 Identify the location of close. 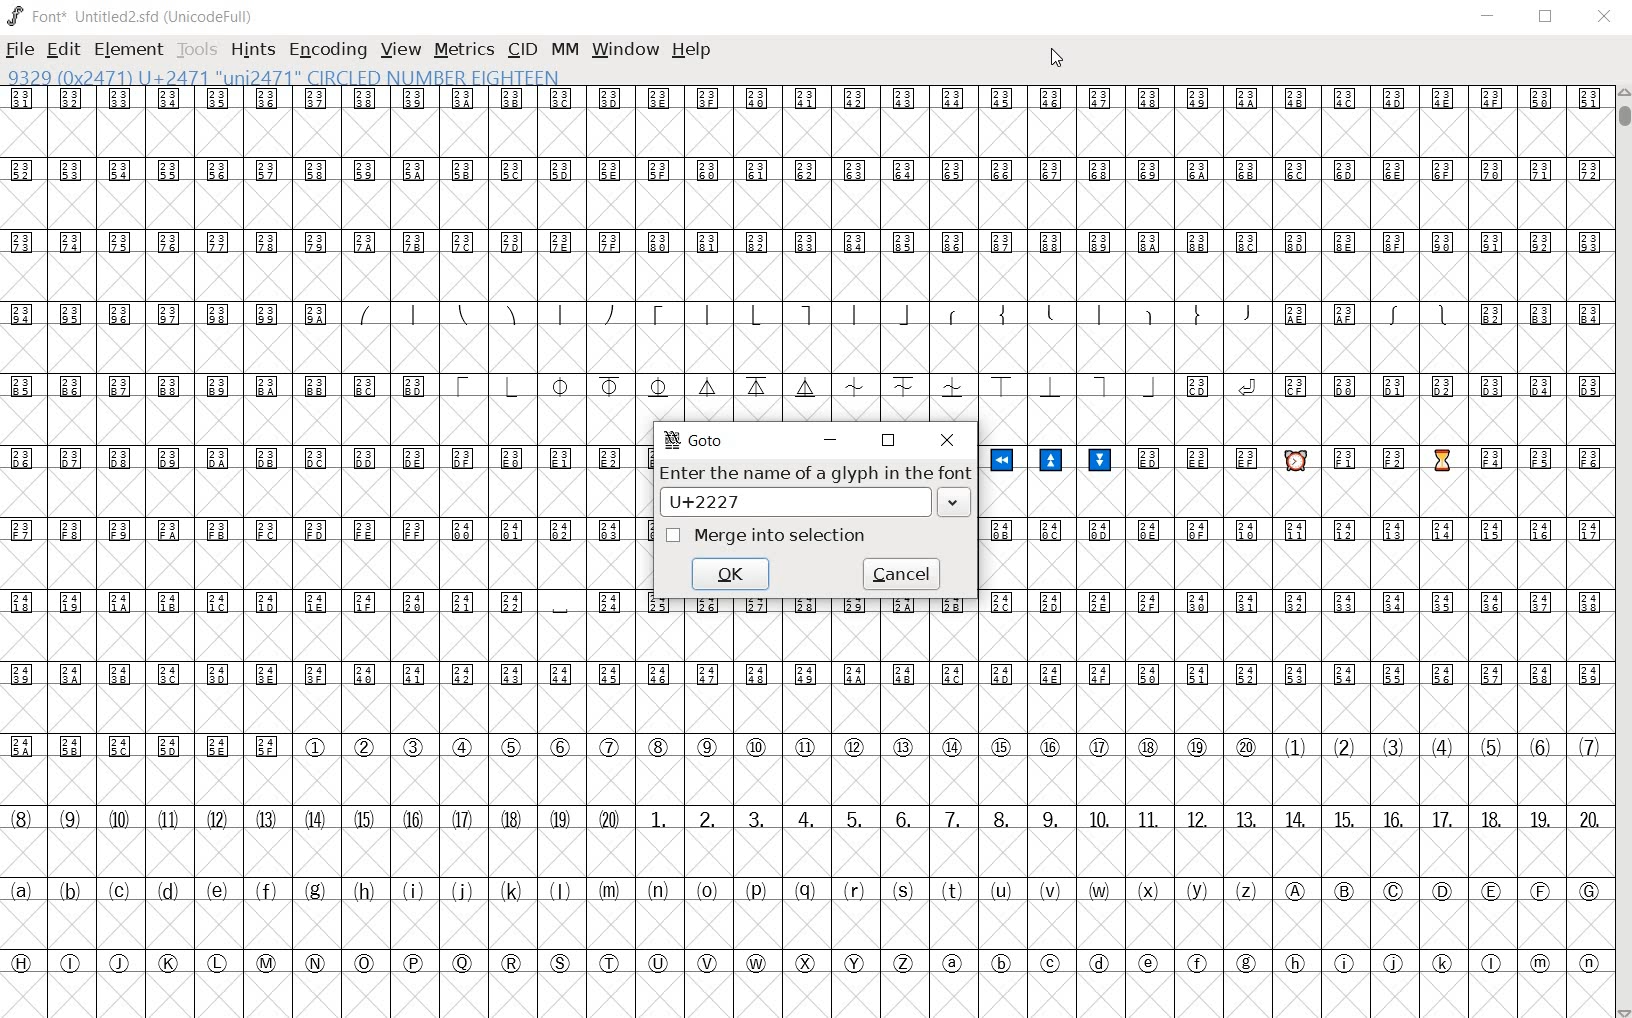
(1608, 17).